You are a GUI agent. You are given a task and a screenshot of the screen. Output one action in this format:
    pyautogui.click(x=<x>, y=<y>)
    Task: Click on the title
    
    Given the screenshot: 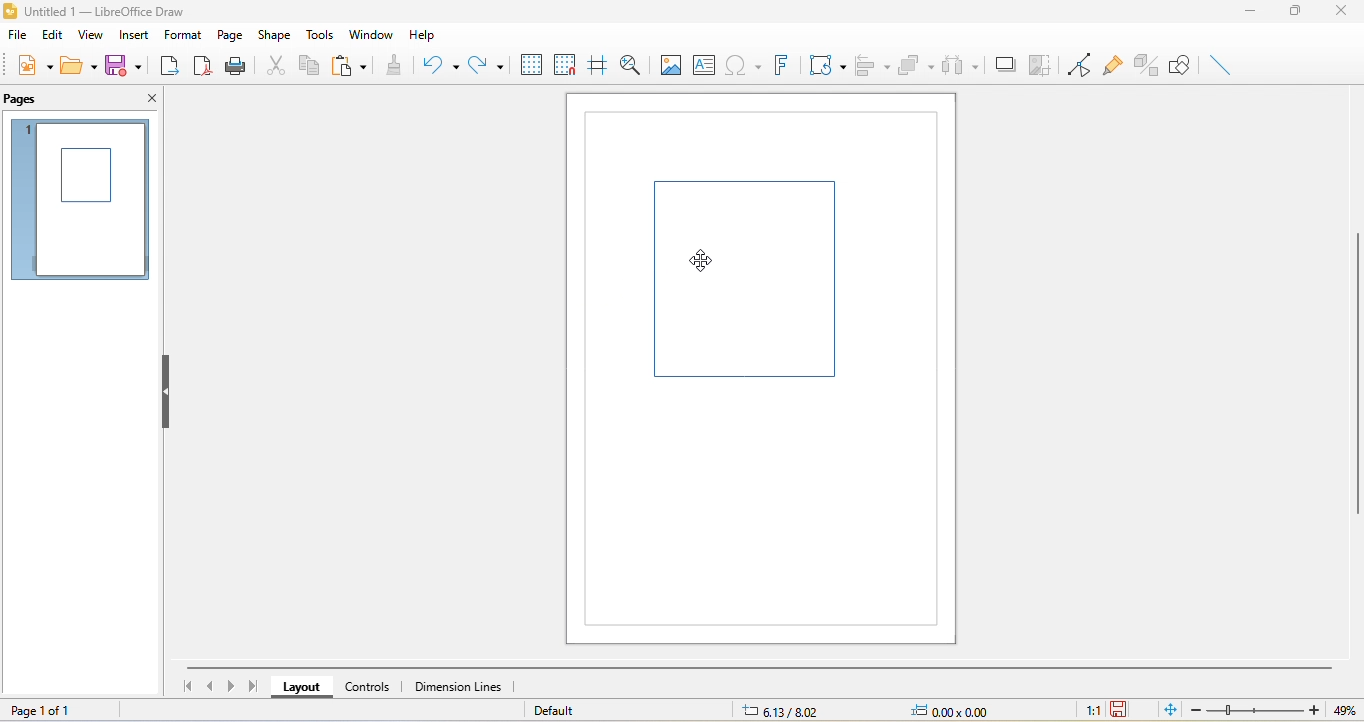 What is the action you would take?
    pyautogui.click(x=112, y=12)
    